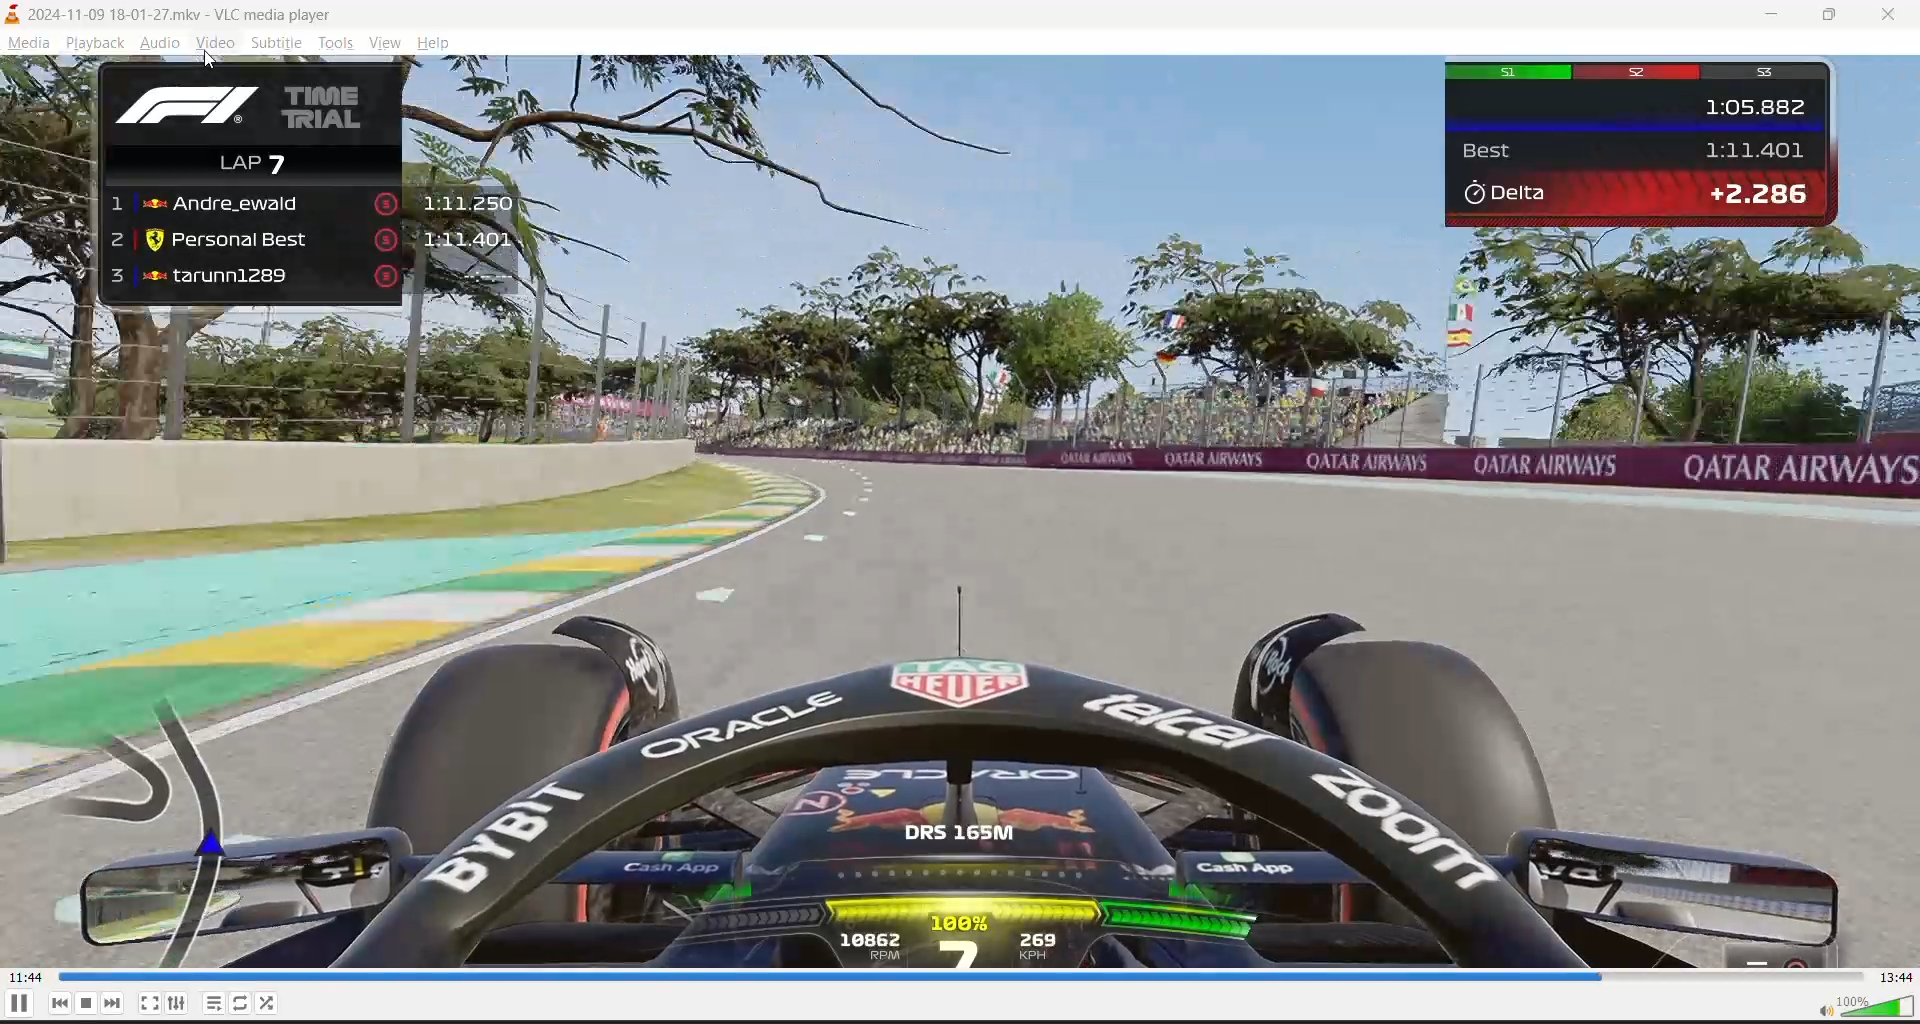 The image size is (1920, 1024). Describe the element at coordinates (26, 977) in the screenshot. I see `current track time` at that location.